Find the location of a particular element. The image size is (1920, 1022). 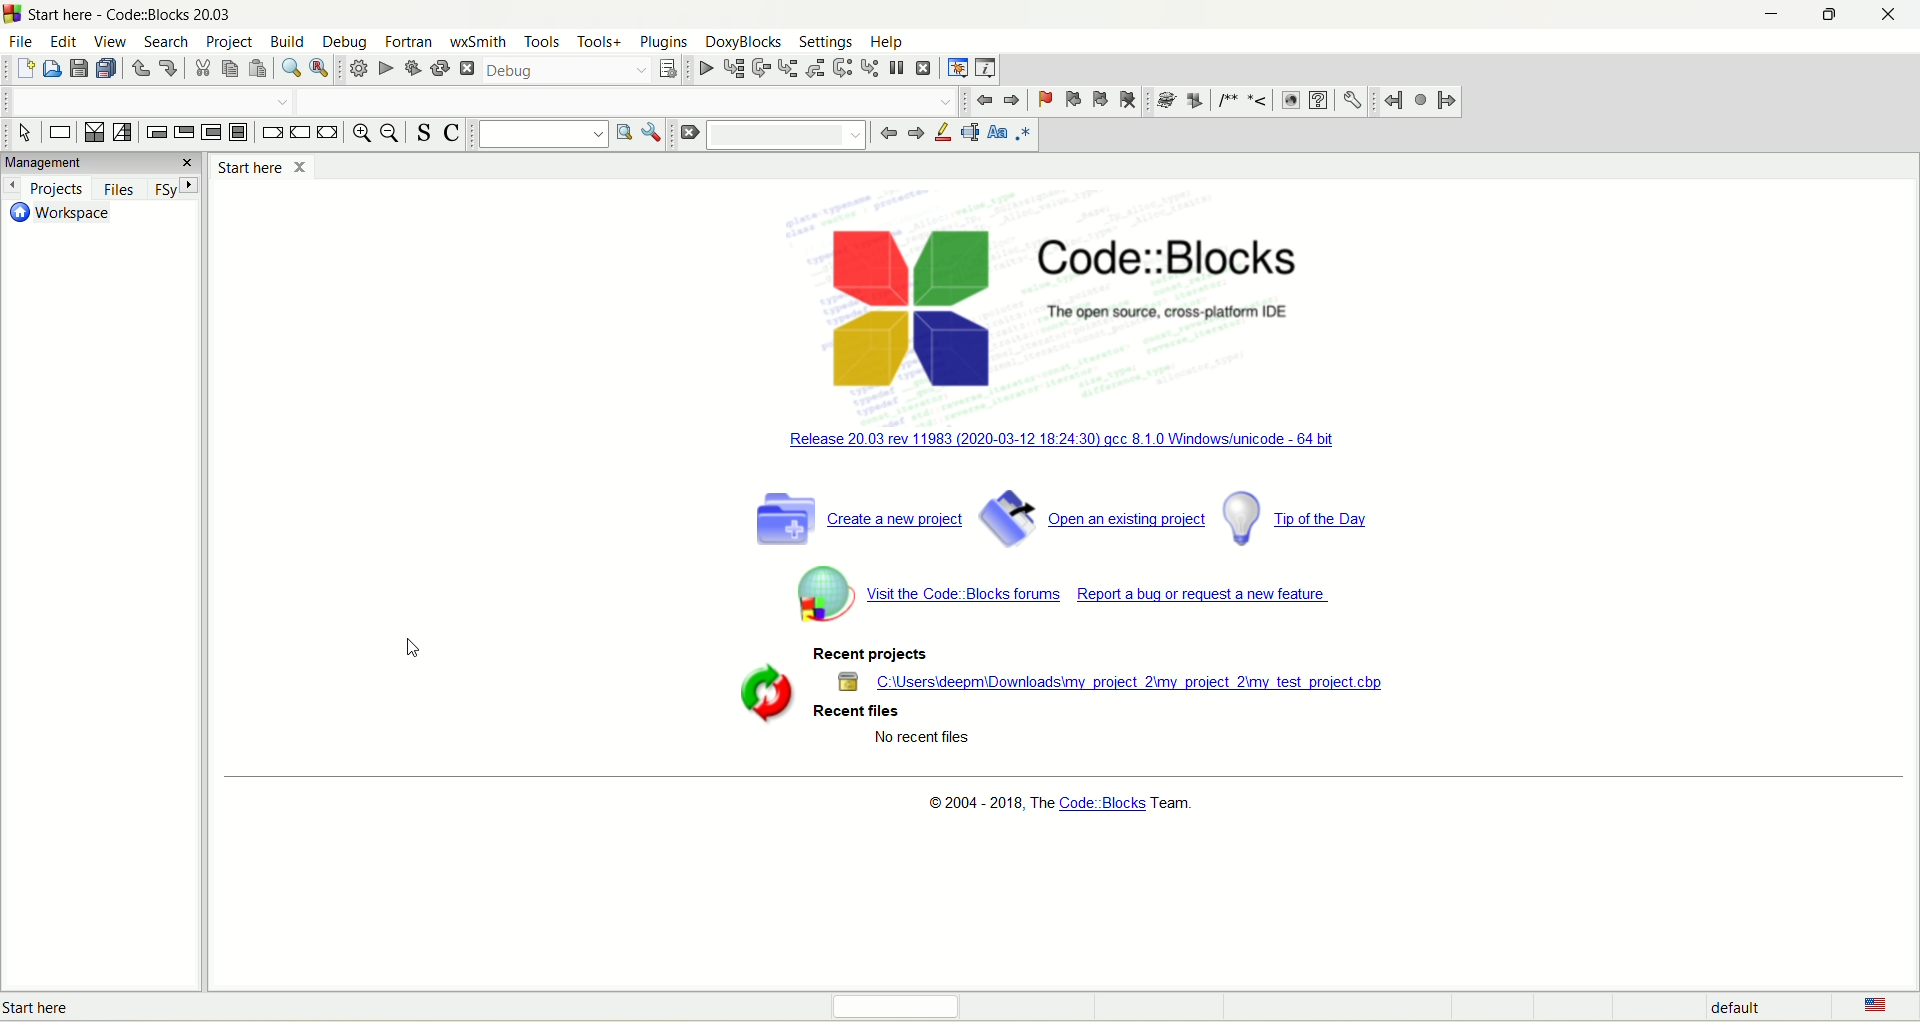

select is located at coordinates (27, 133).